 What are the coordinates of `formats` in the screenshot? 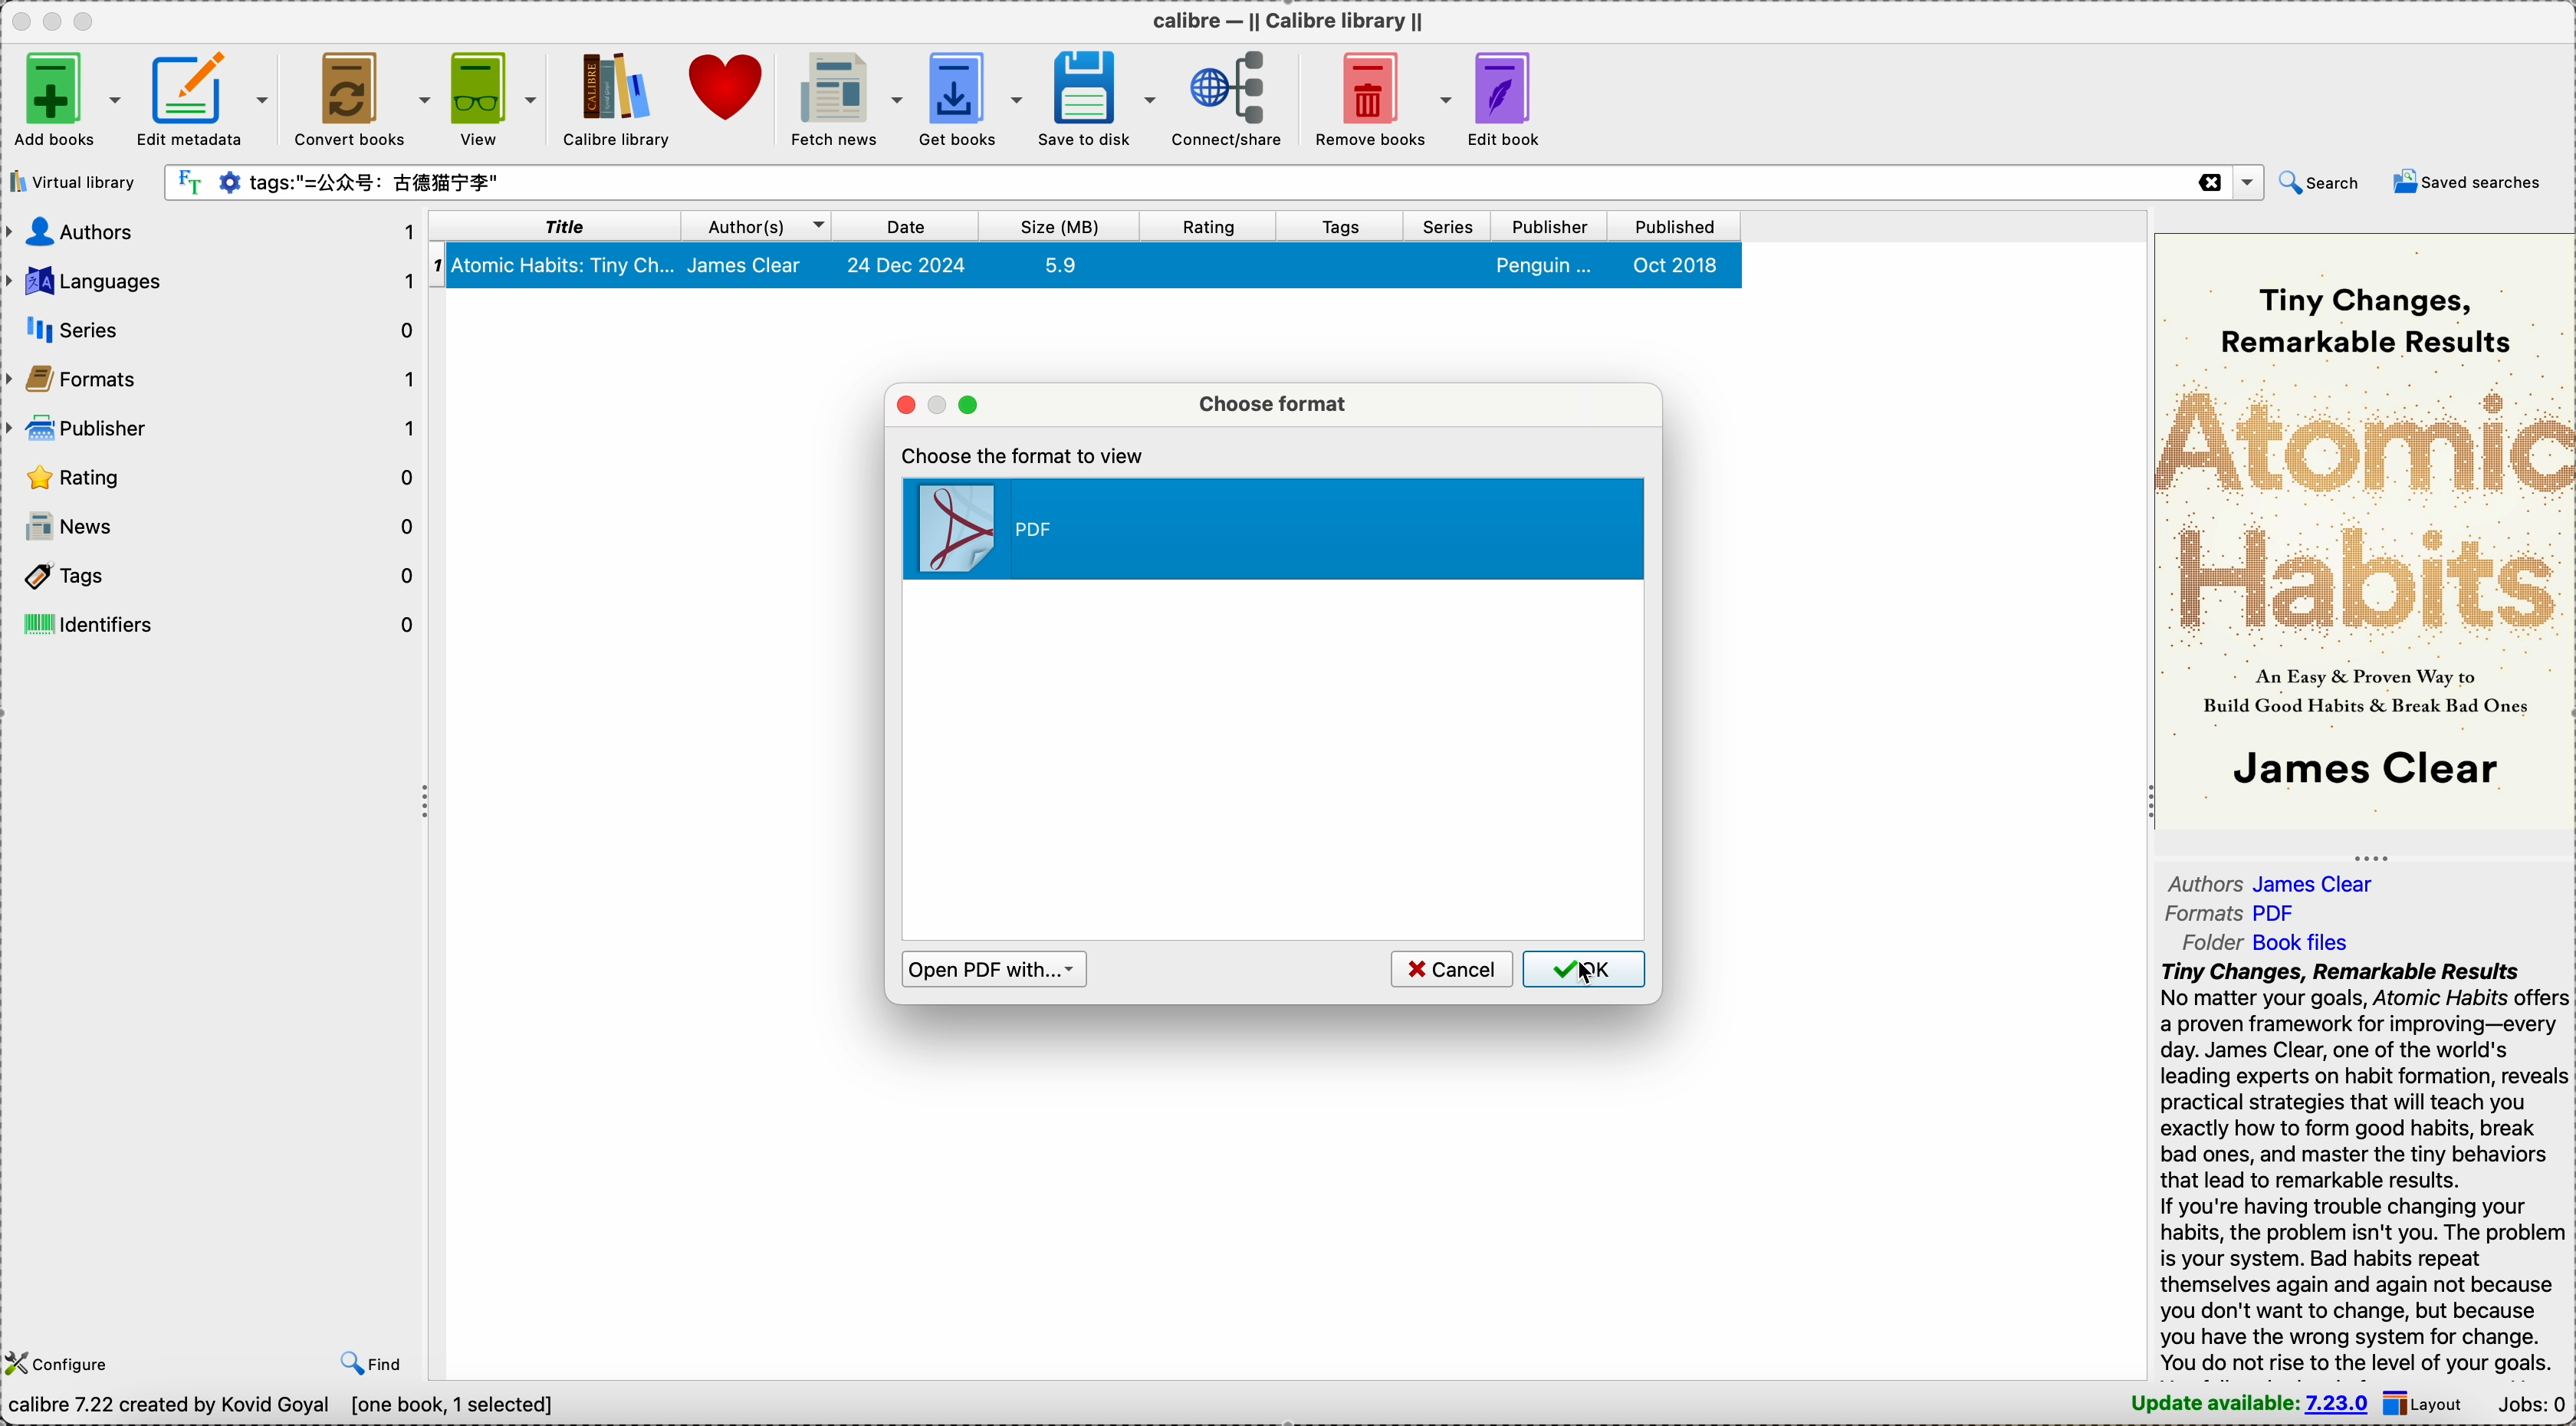 It's located at (213, 377).